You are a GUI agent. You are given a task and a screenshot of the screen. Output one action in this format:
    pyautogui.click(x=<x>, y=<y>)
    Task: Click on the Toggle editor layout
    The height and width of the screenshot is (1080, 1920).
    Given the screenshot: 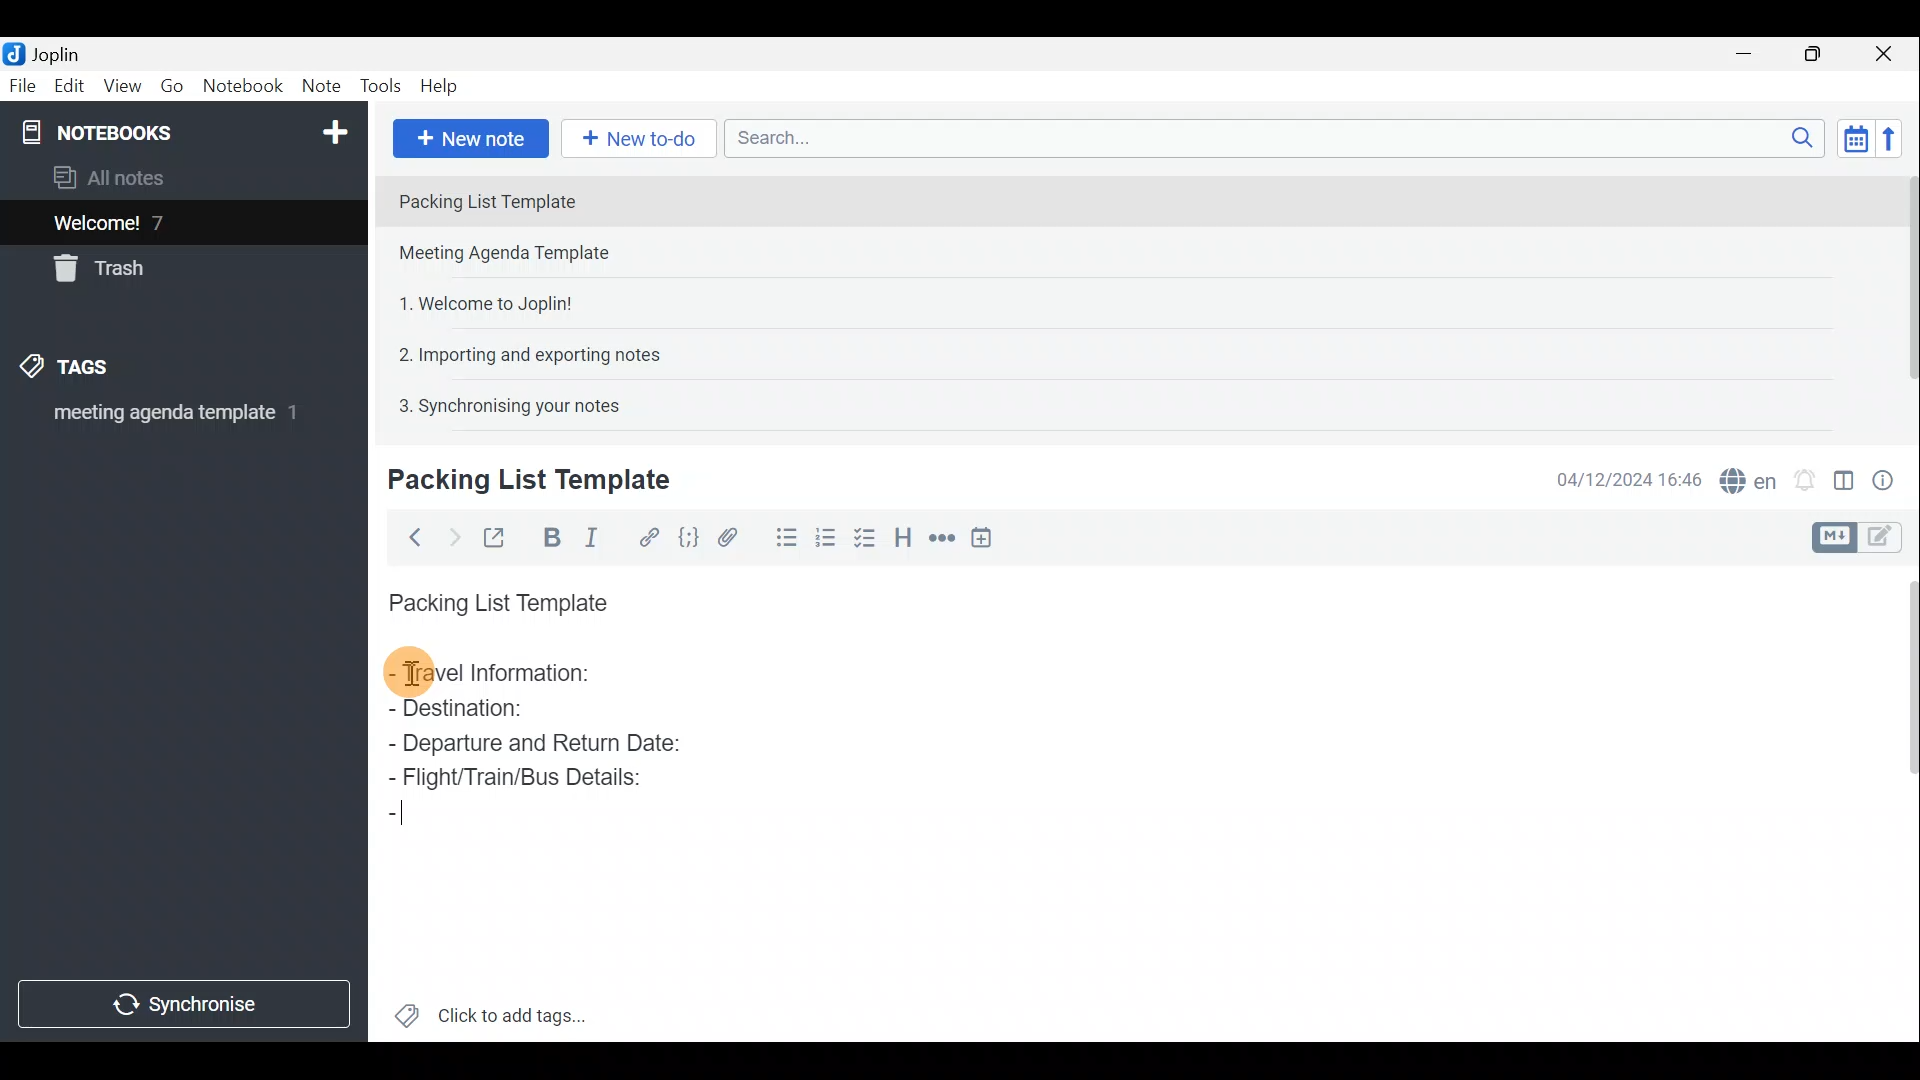 What is the action you would take?
    pyautogui.click(x=1843, y=474)
    